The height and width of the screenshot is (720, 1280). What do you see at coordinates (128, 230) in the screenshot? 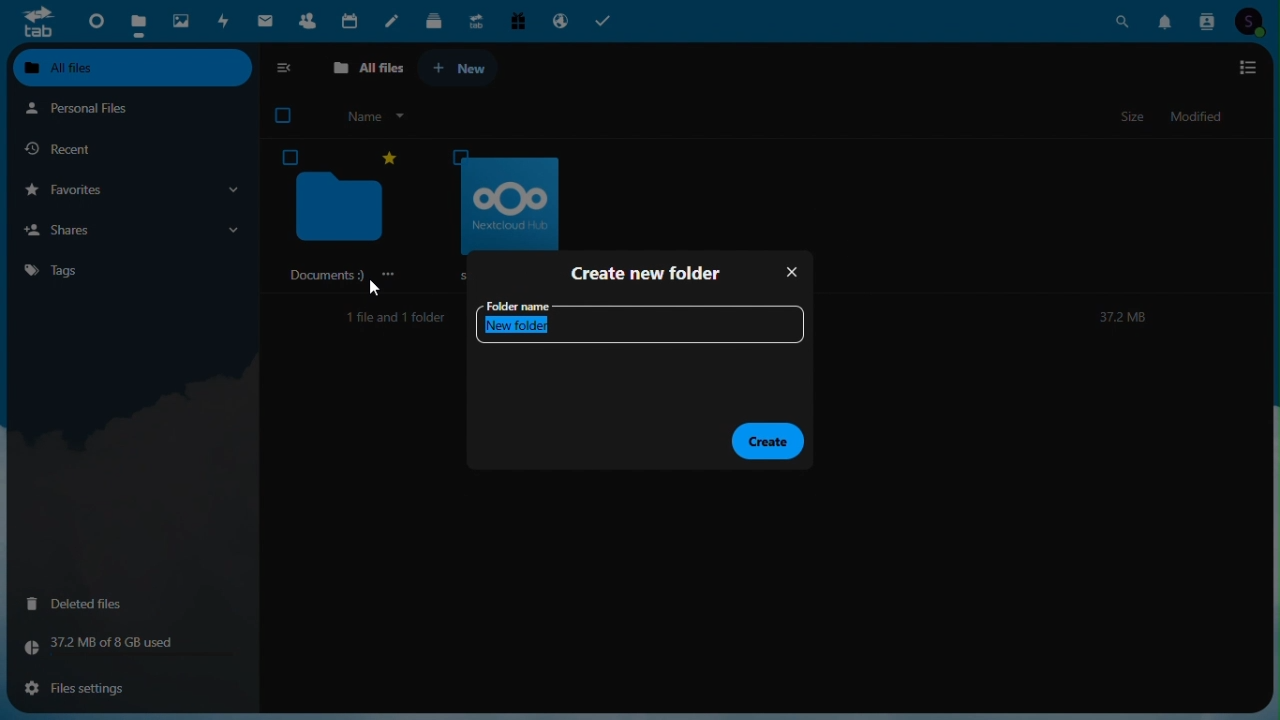
I see `Shares` at bounding box center [128, 230].